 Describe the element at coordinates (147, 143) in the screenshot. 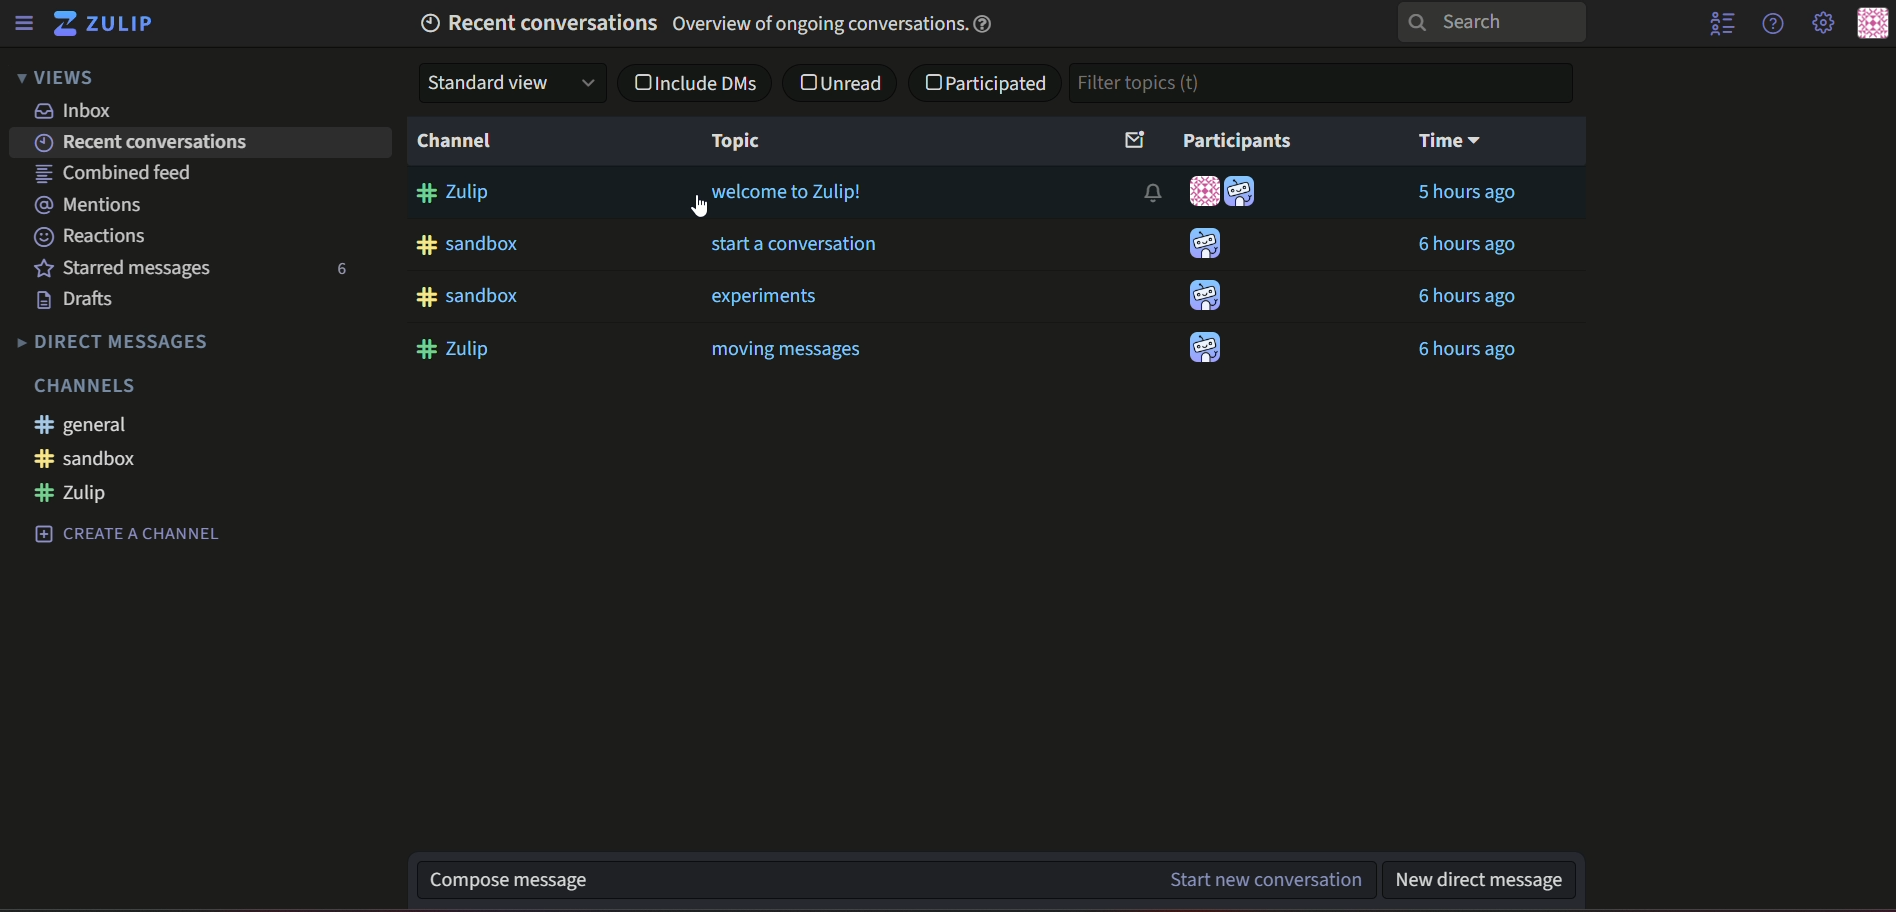

I see `Recent conversations` at that location.